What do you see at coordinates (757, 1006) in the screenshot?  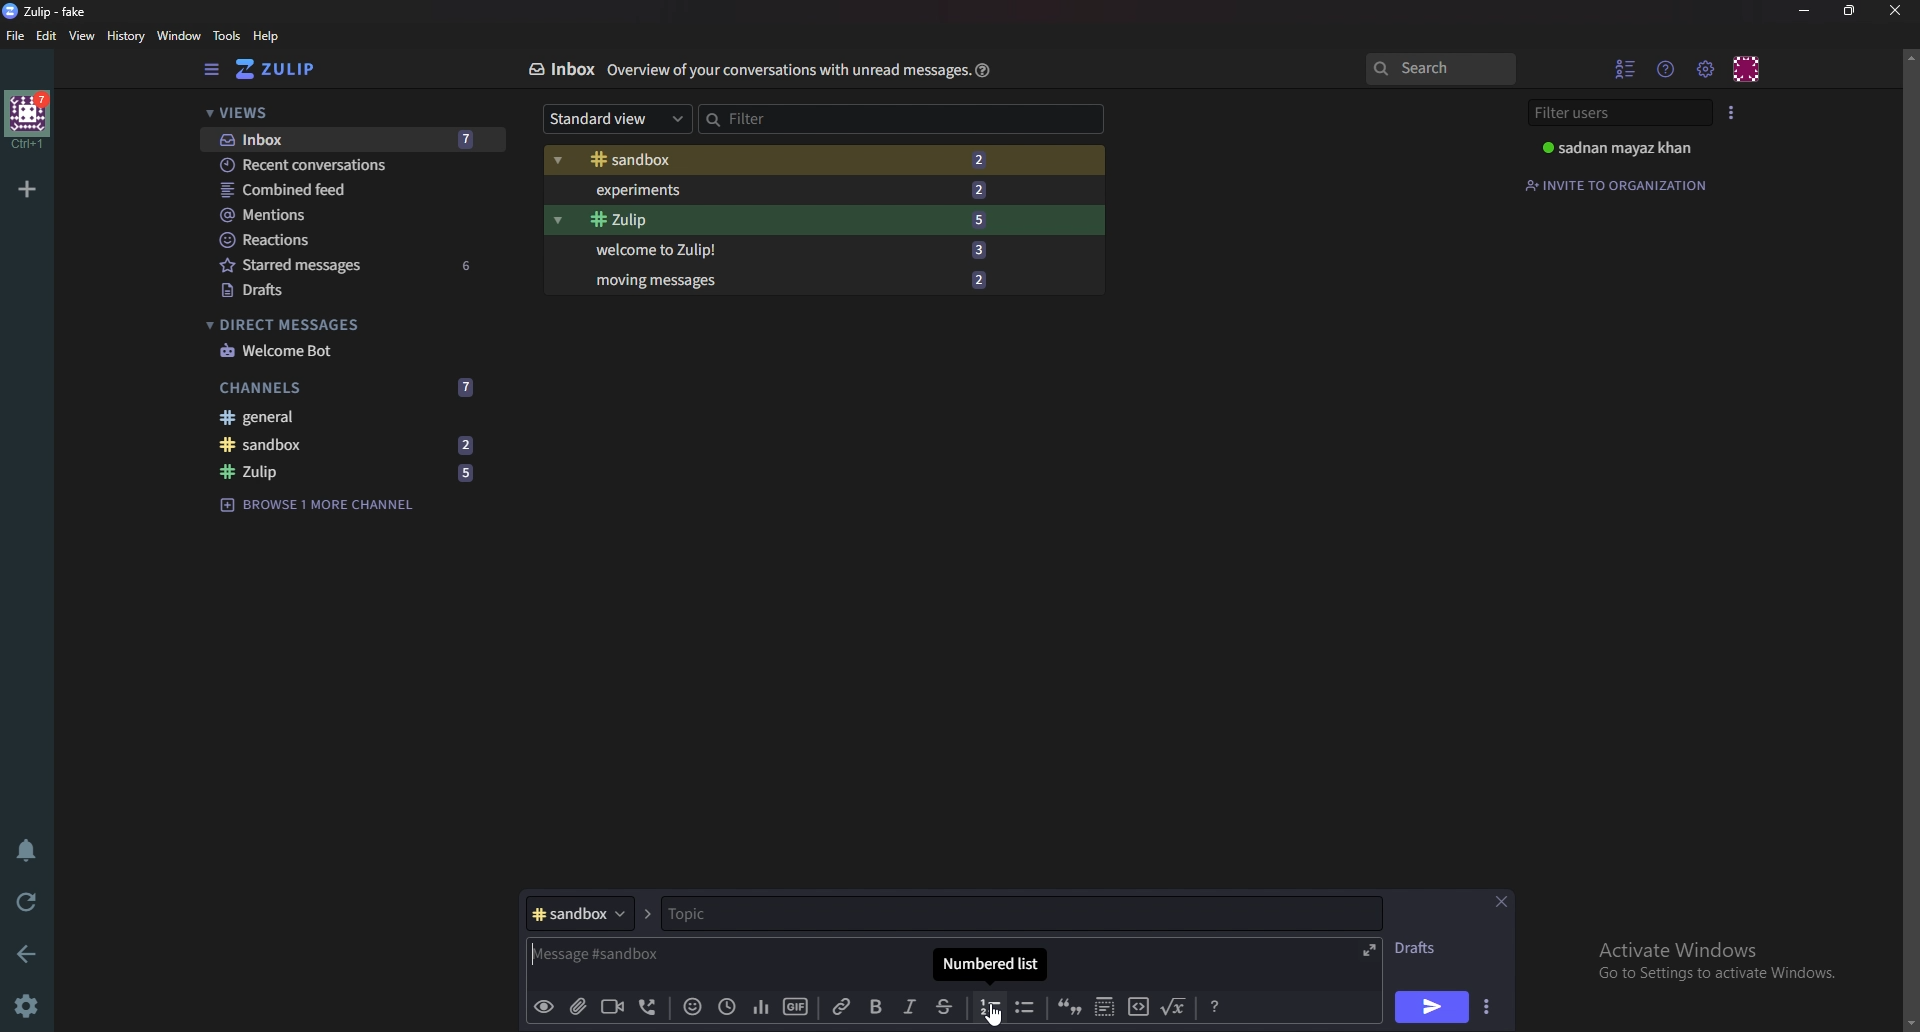 I see `poll` at bounding box center [757, 1006].